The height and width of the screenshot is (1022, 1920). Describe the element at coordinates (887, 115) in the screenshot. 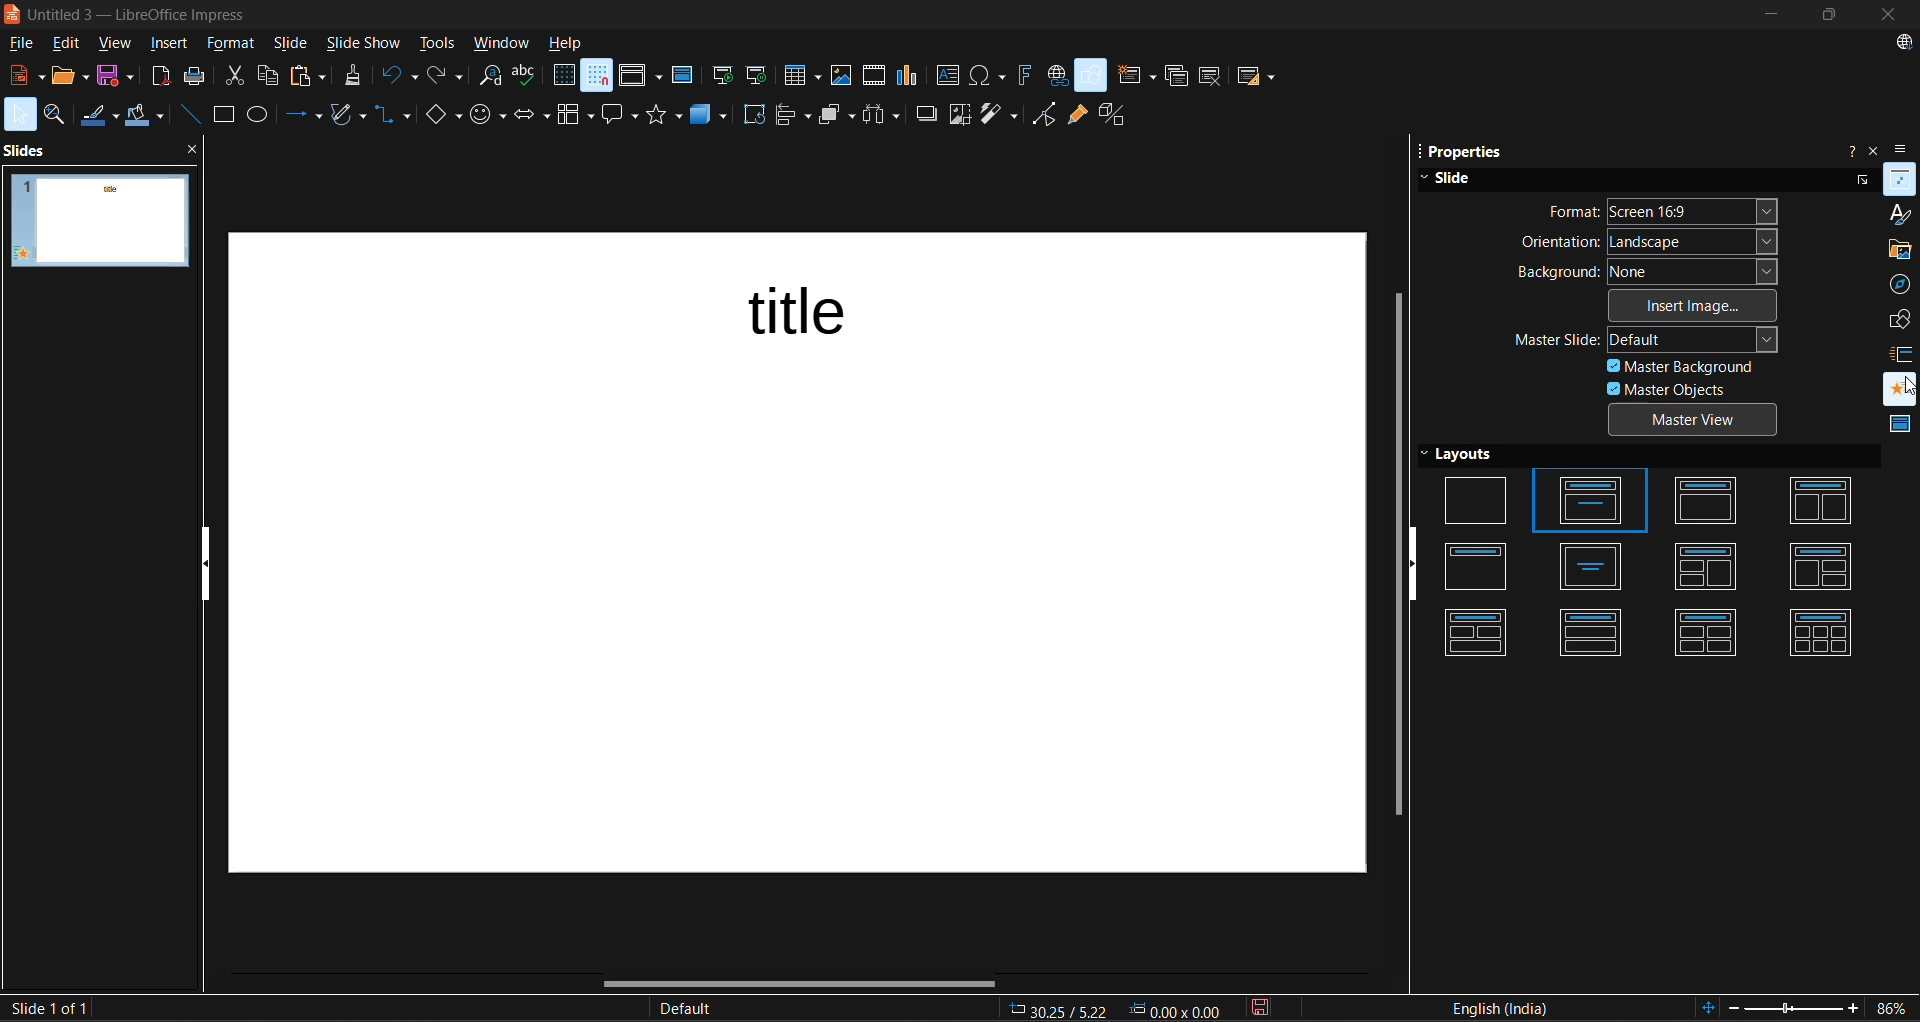

I see `distribute` at that location.